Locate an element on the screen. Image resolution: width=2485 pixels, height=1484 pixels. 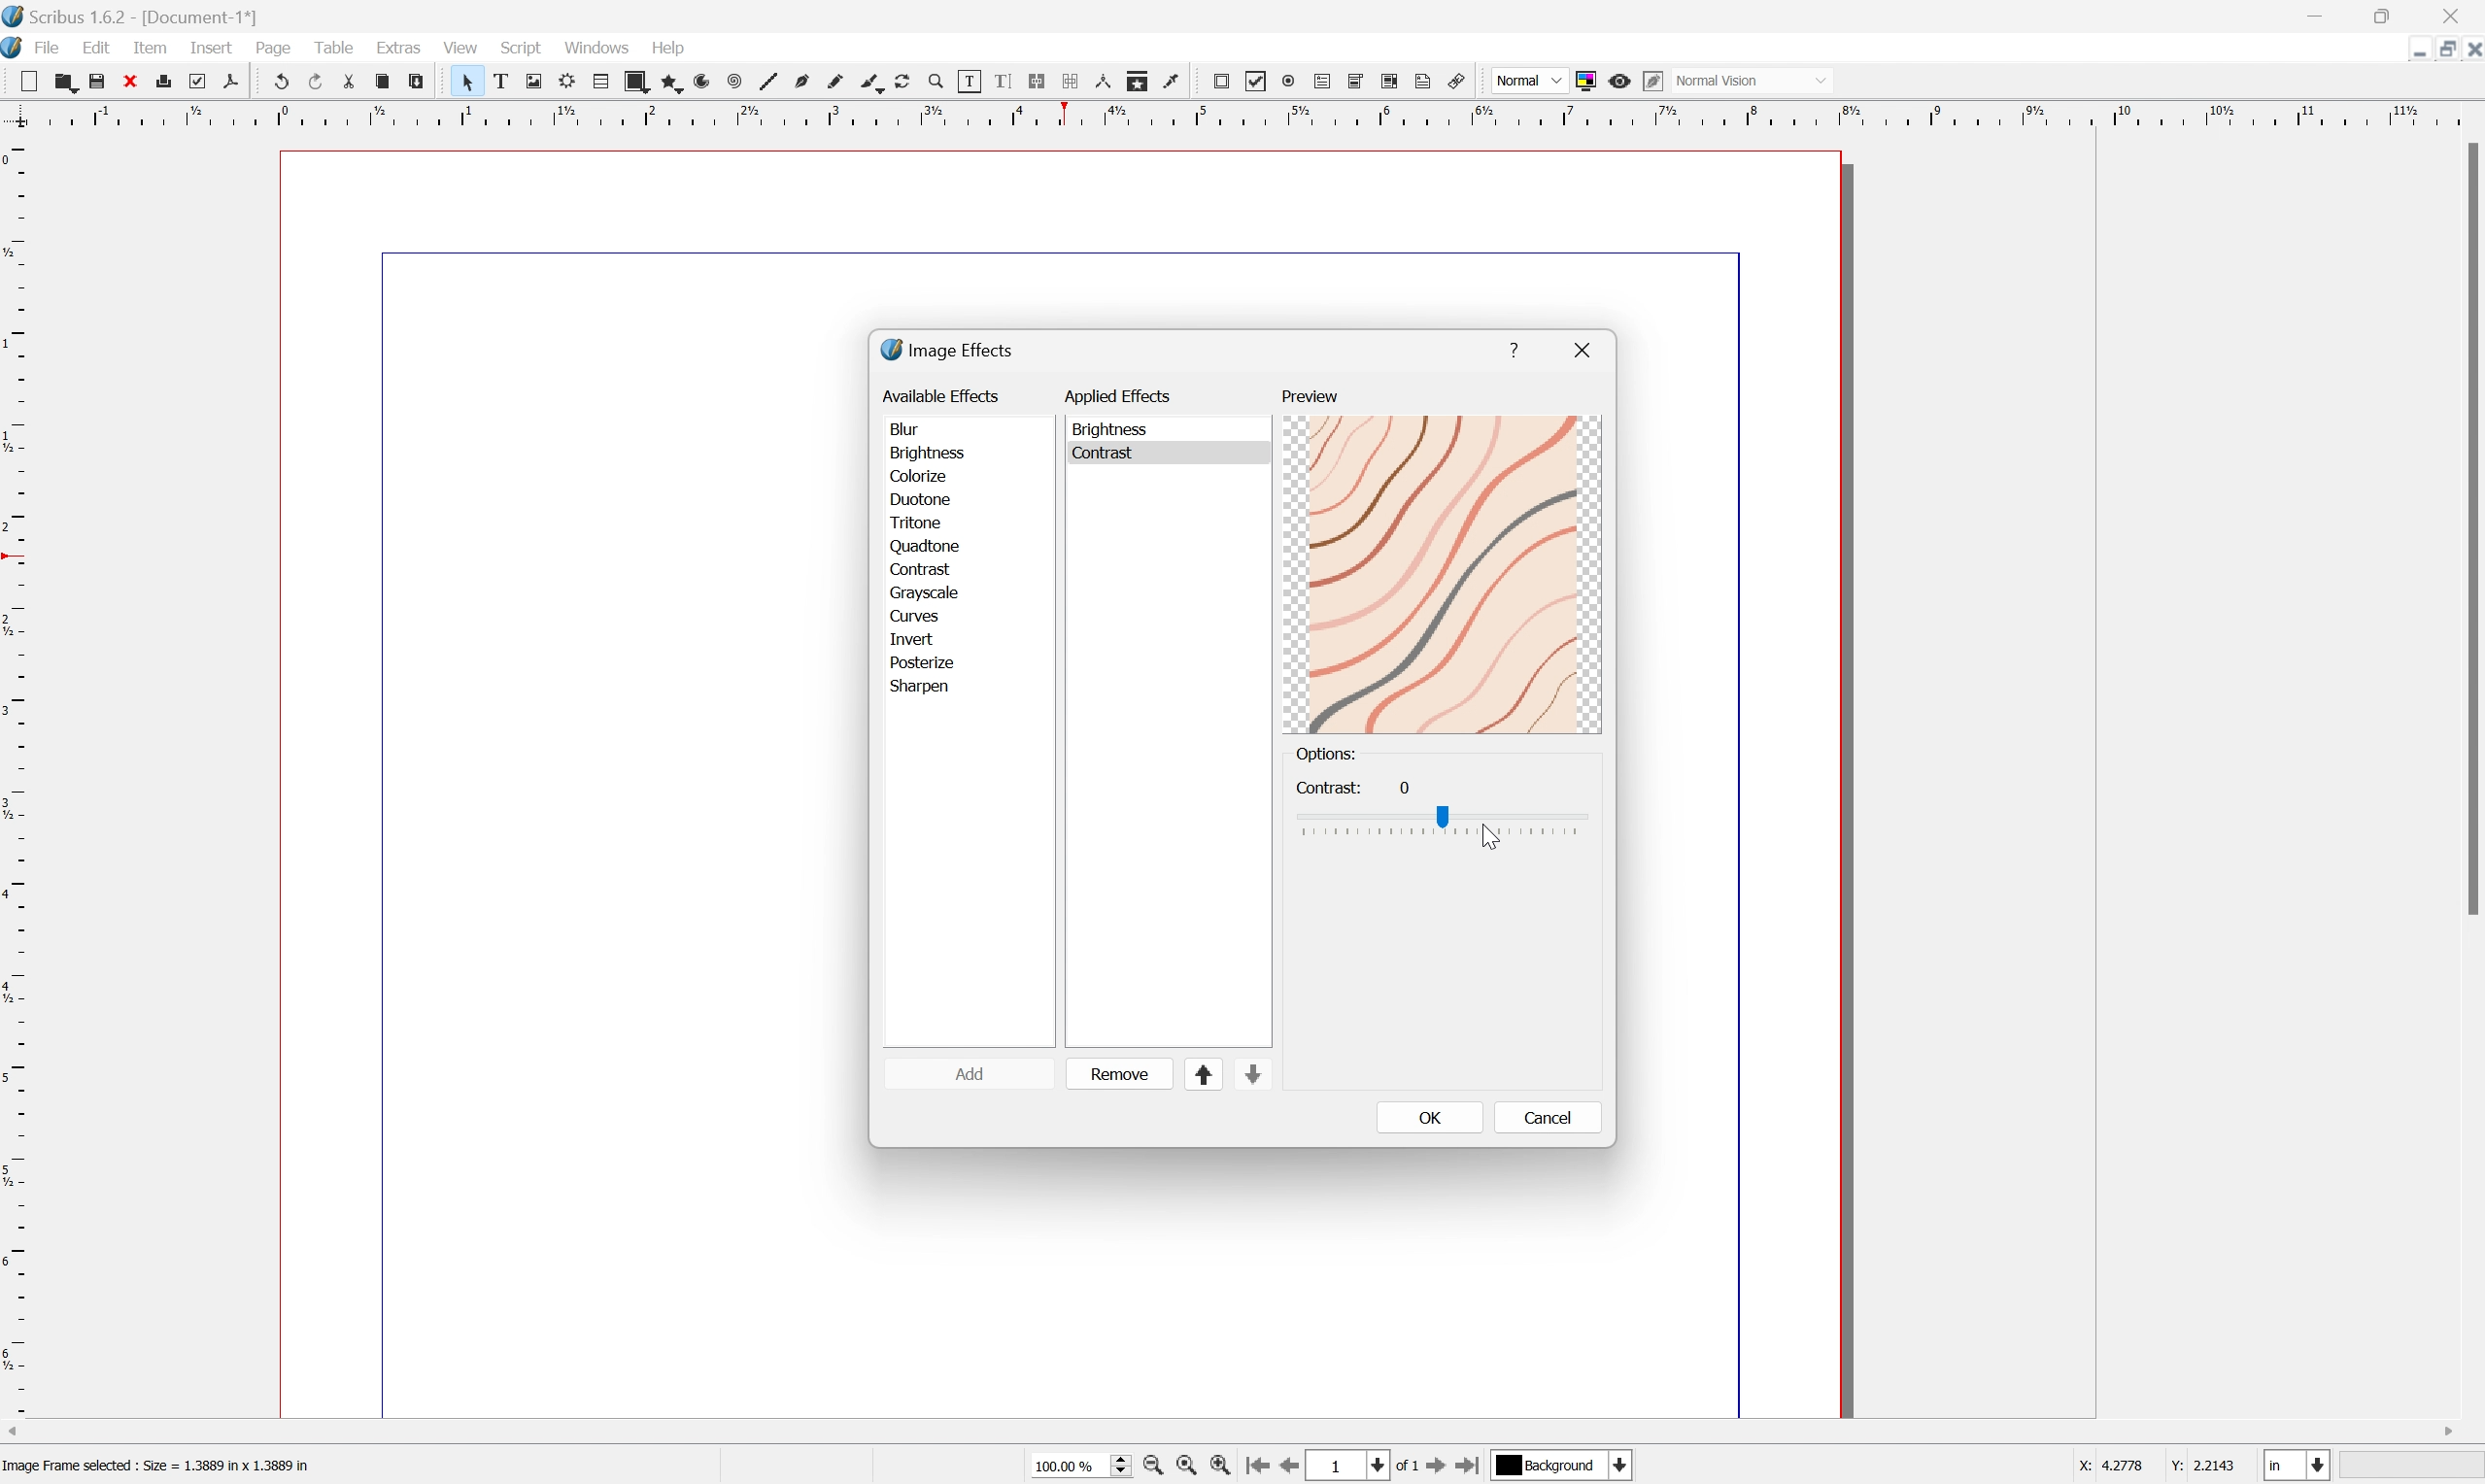
Arc is located at coordinates (707, 81).